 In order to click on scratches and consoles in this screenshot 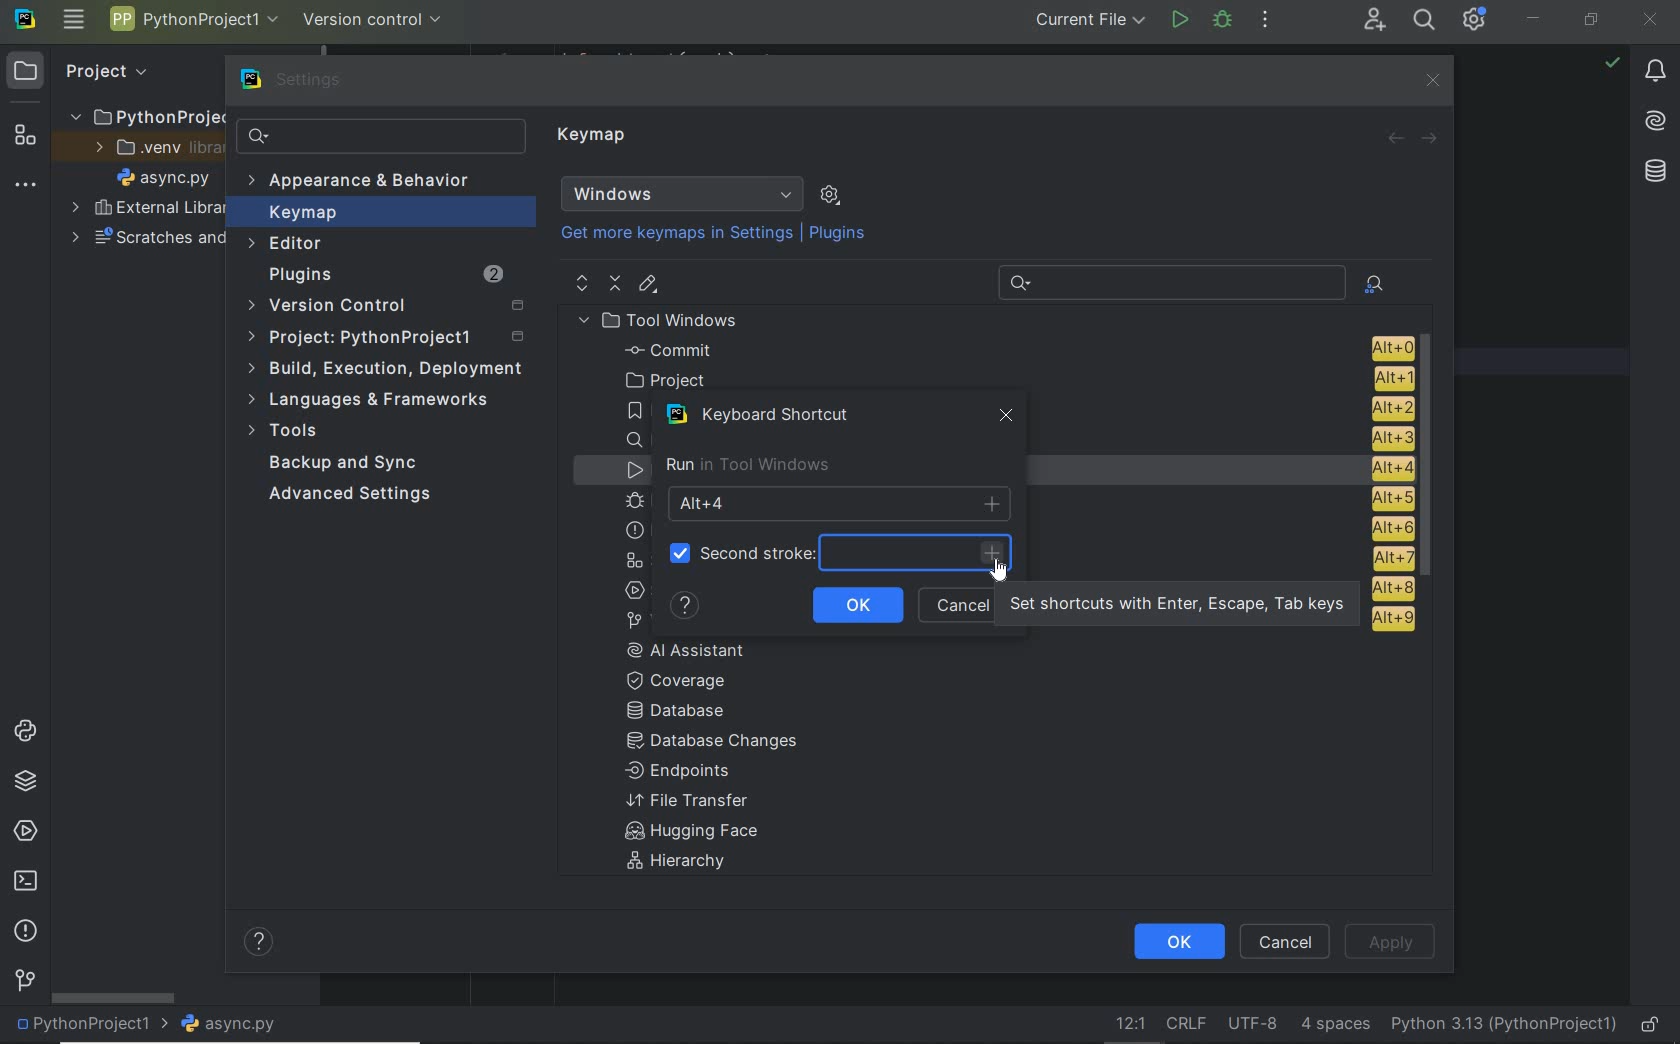, I will do `click(147, 239)`.